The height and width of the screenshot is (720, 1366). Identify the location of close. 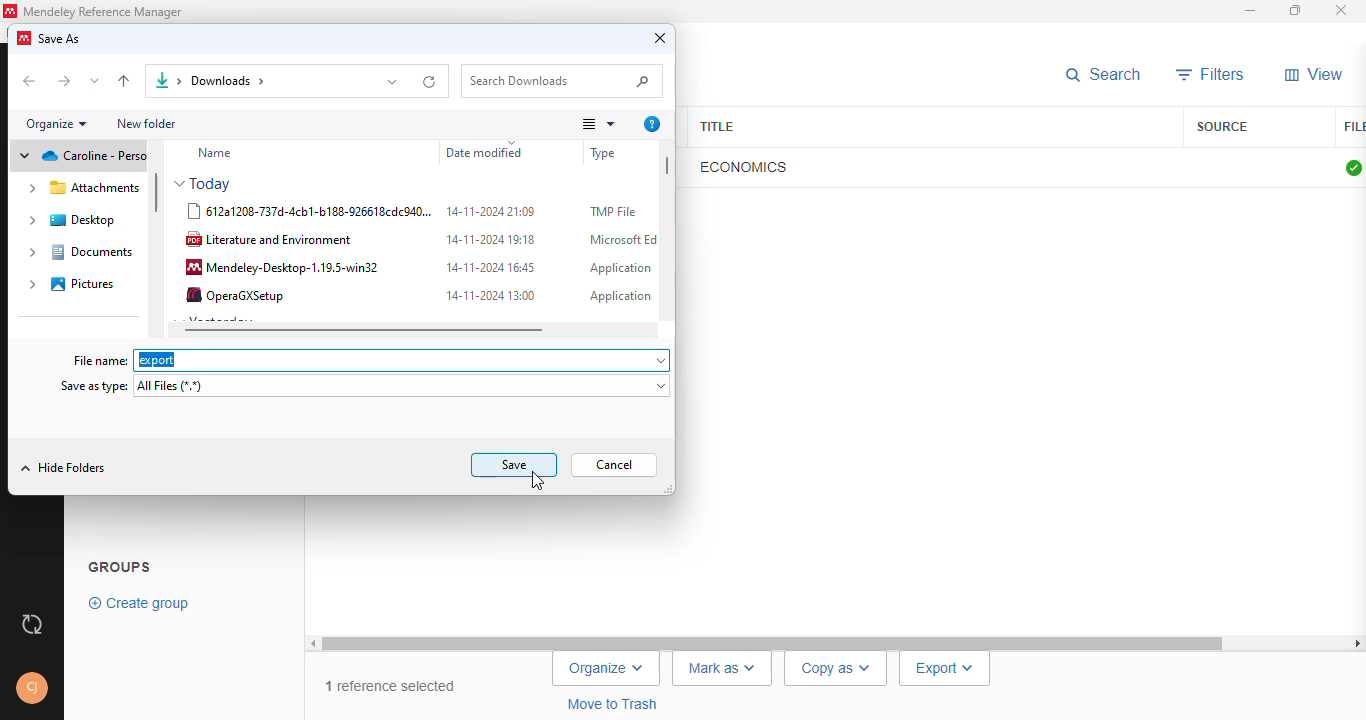
(660, 37).